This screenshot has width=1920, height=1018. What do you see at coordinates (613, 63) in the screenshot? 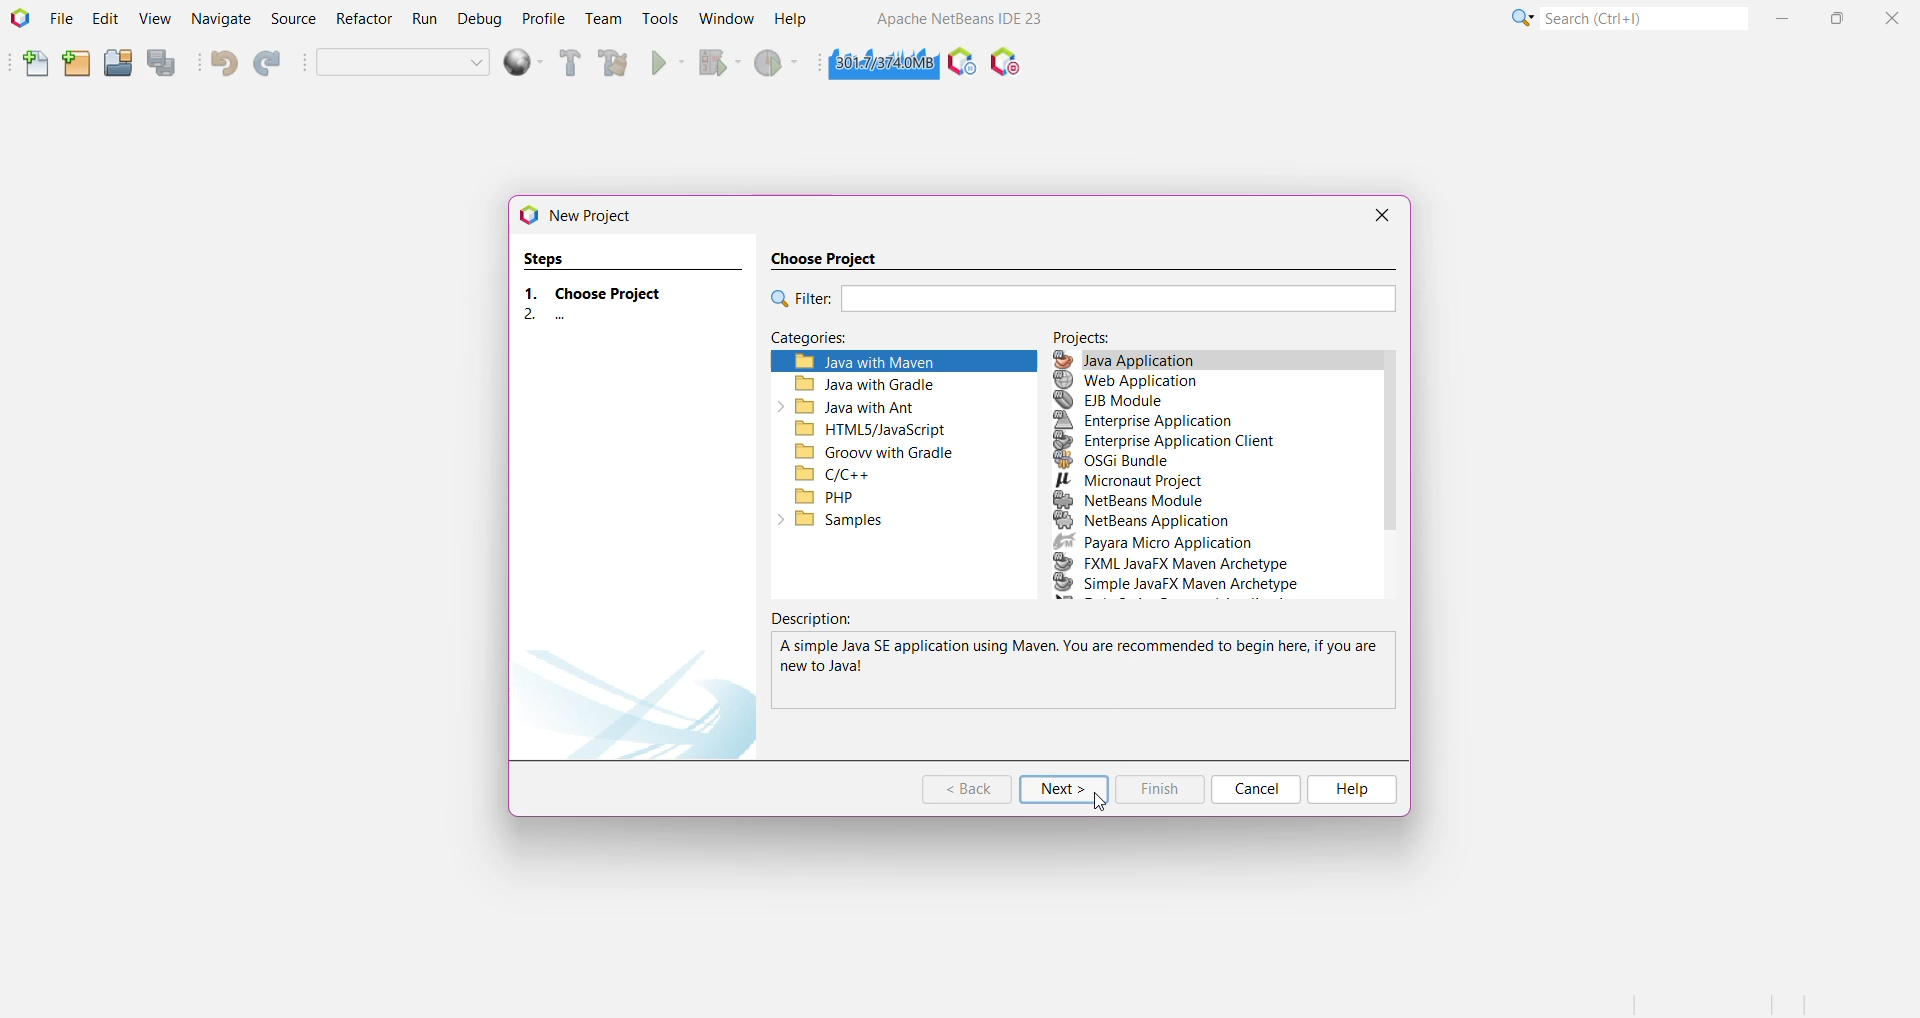
I see `Clean and Build Project` at bounding box center [613, 63].